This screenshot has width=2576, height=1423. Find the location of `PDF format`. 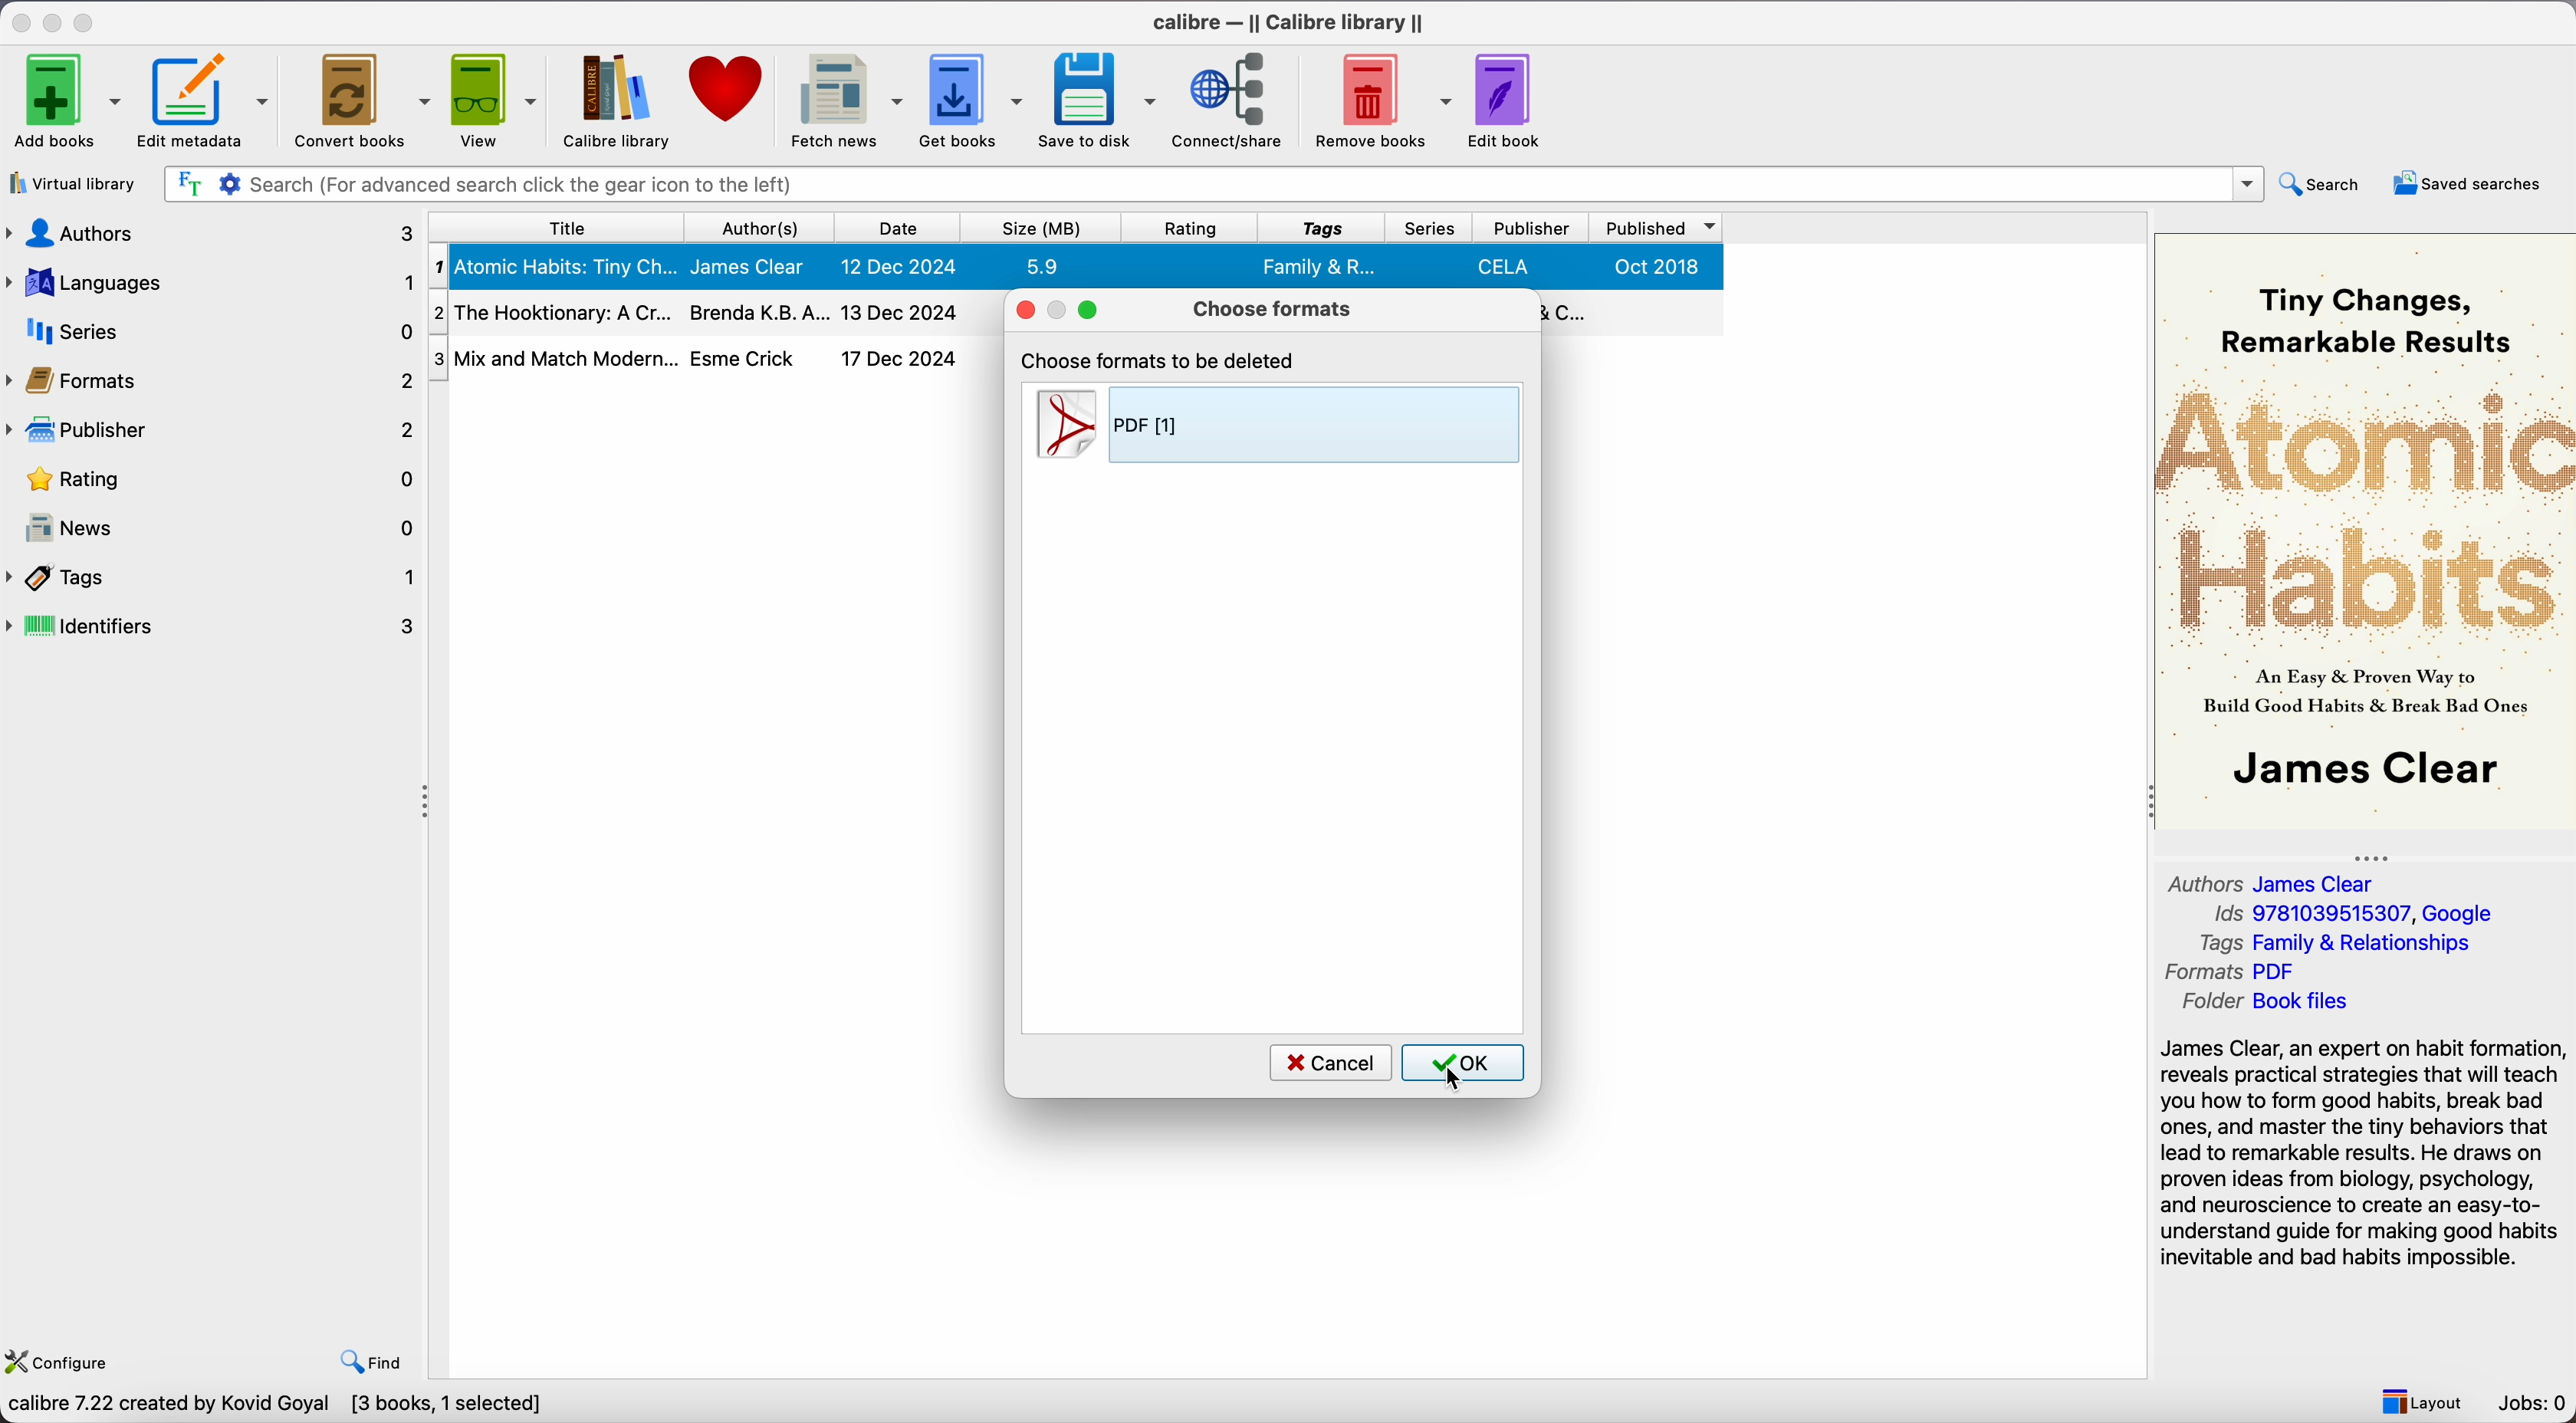

PDF format is located at coordinates (1277, 427).